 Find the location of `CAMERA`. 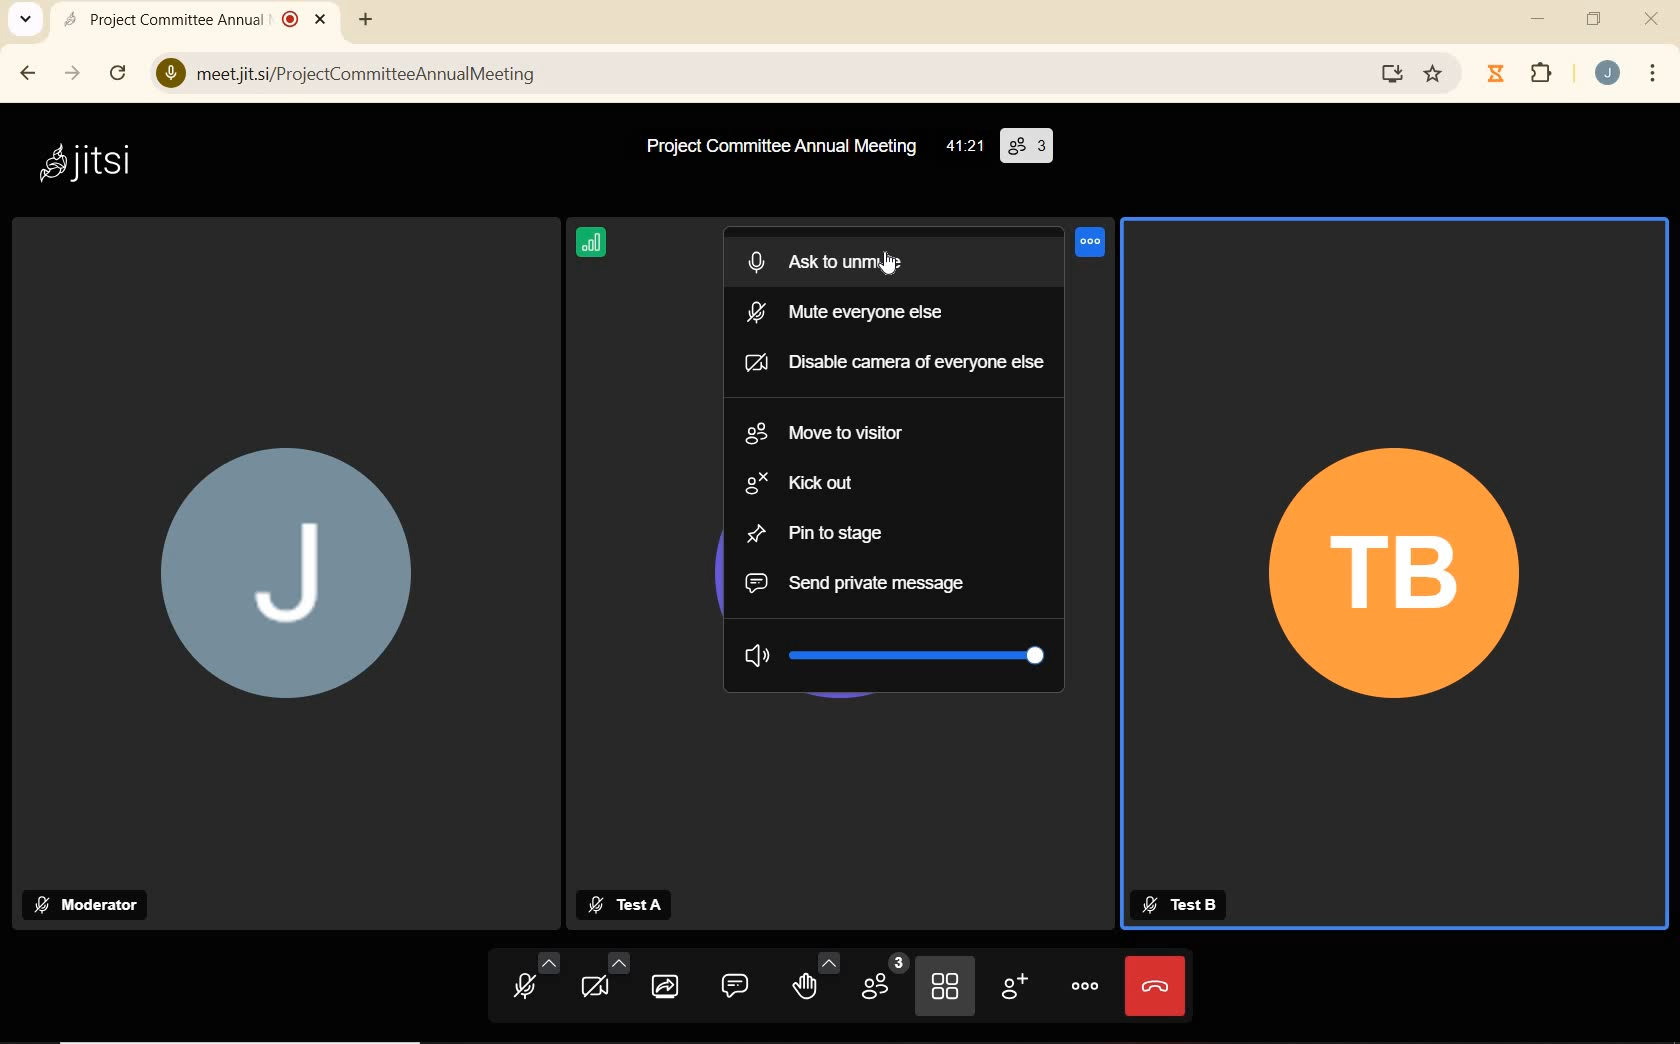

CAMERA is located at coordinates (604, 977).